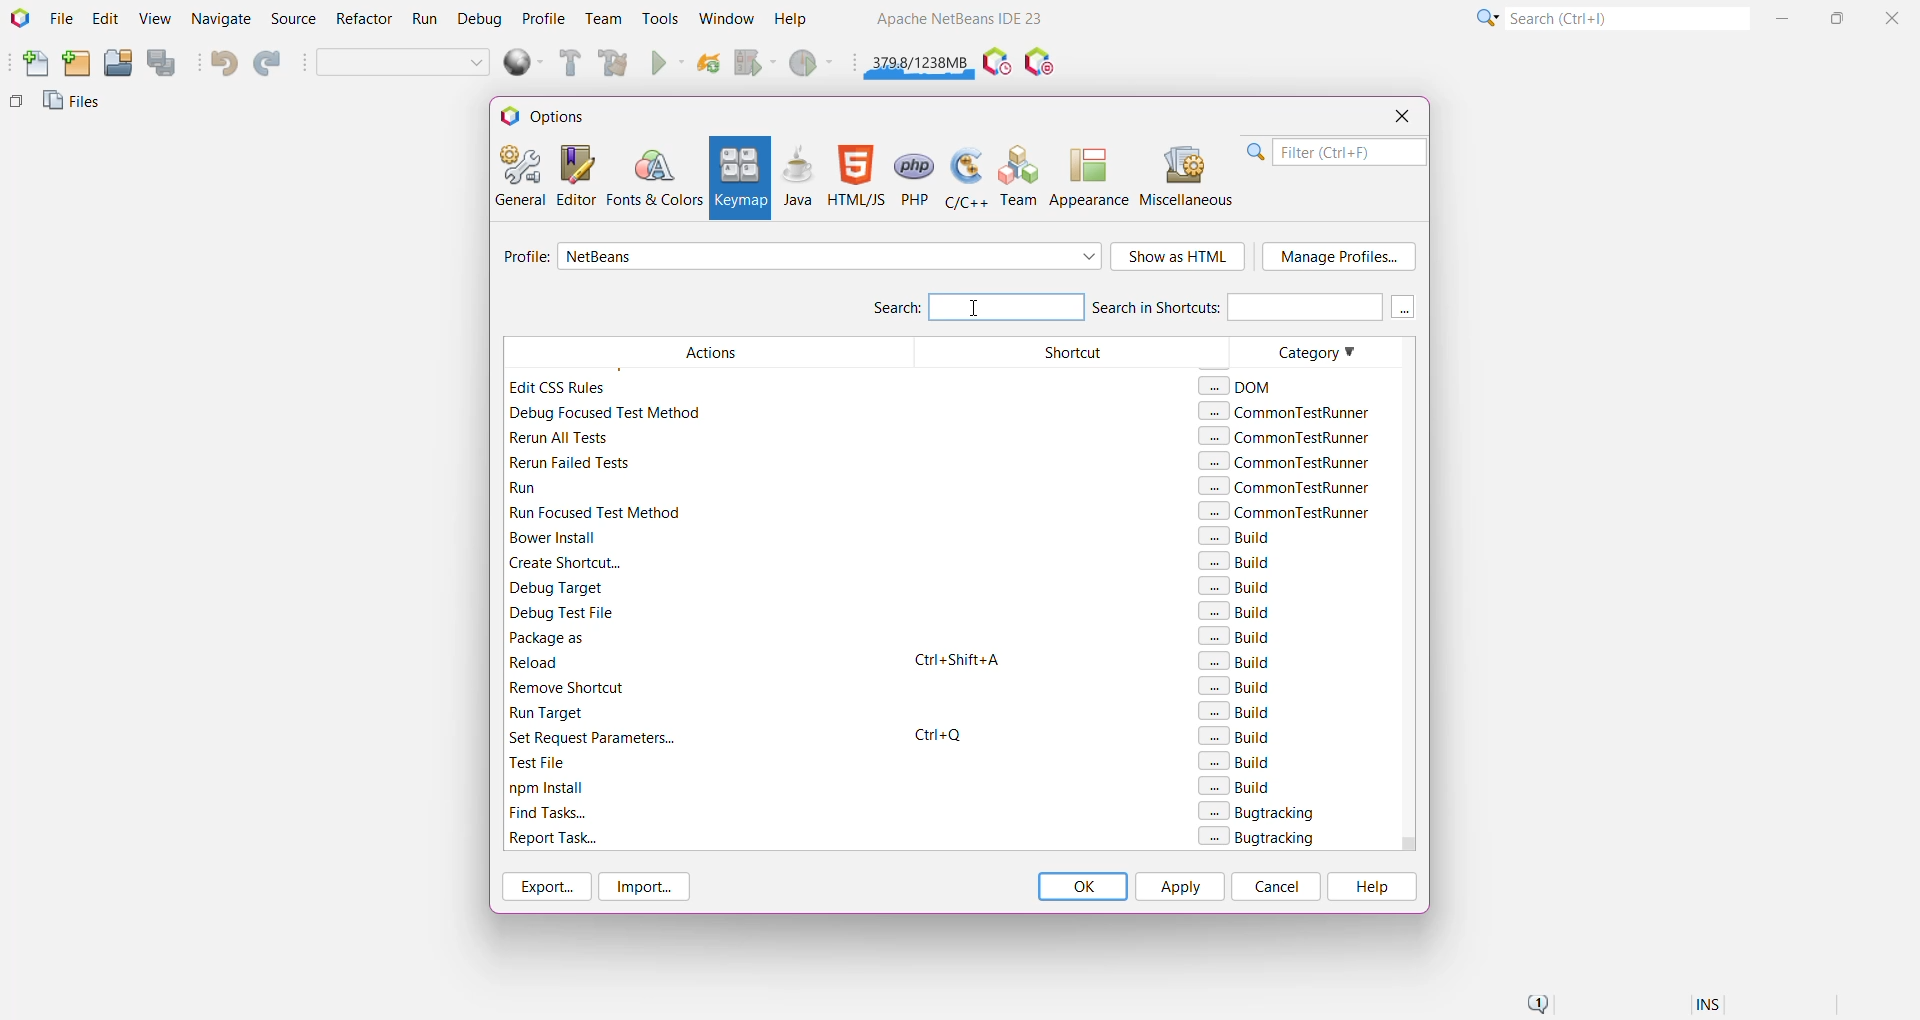  Describe the element at coordinates (916, 176) in the screenshot. I see `PHP` at that location.